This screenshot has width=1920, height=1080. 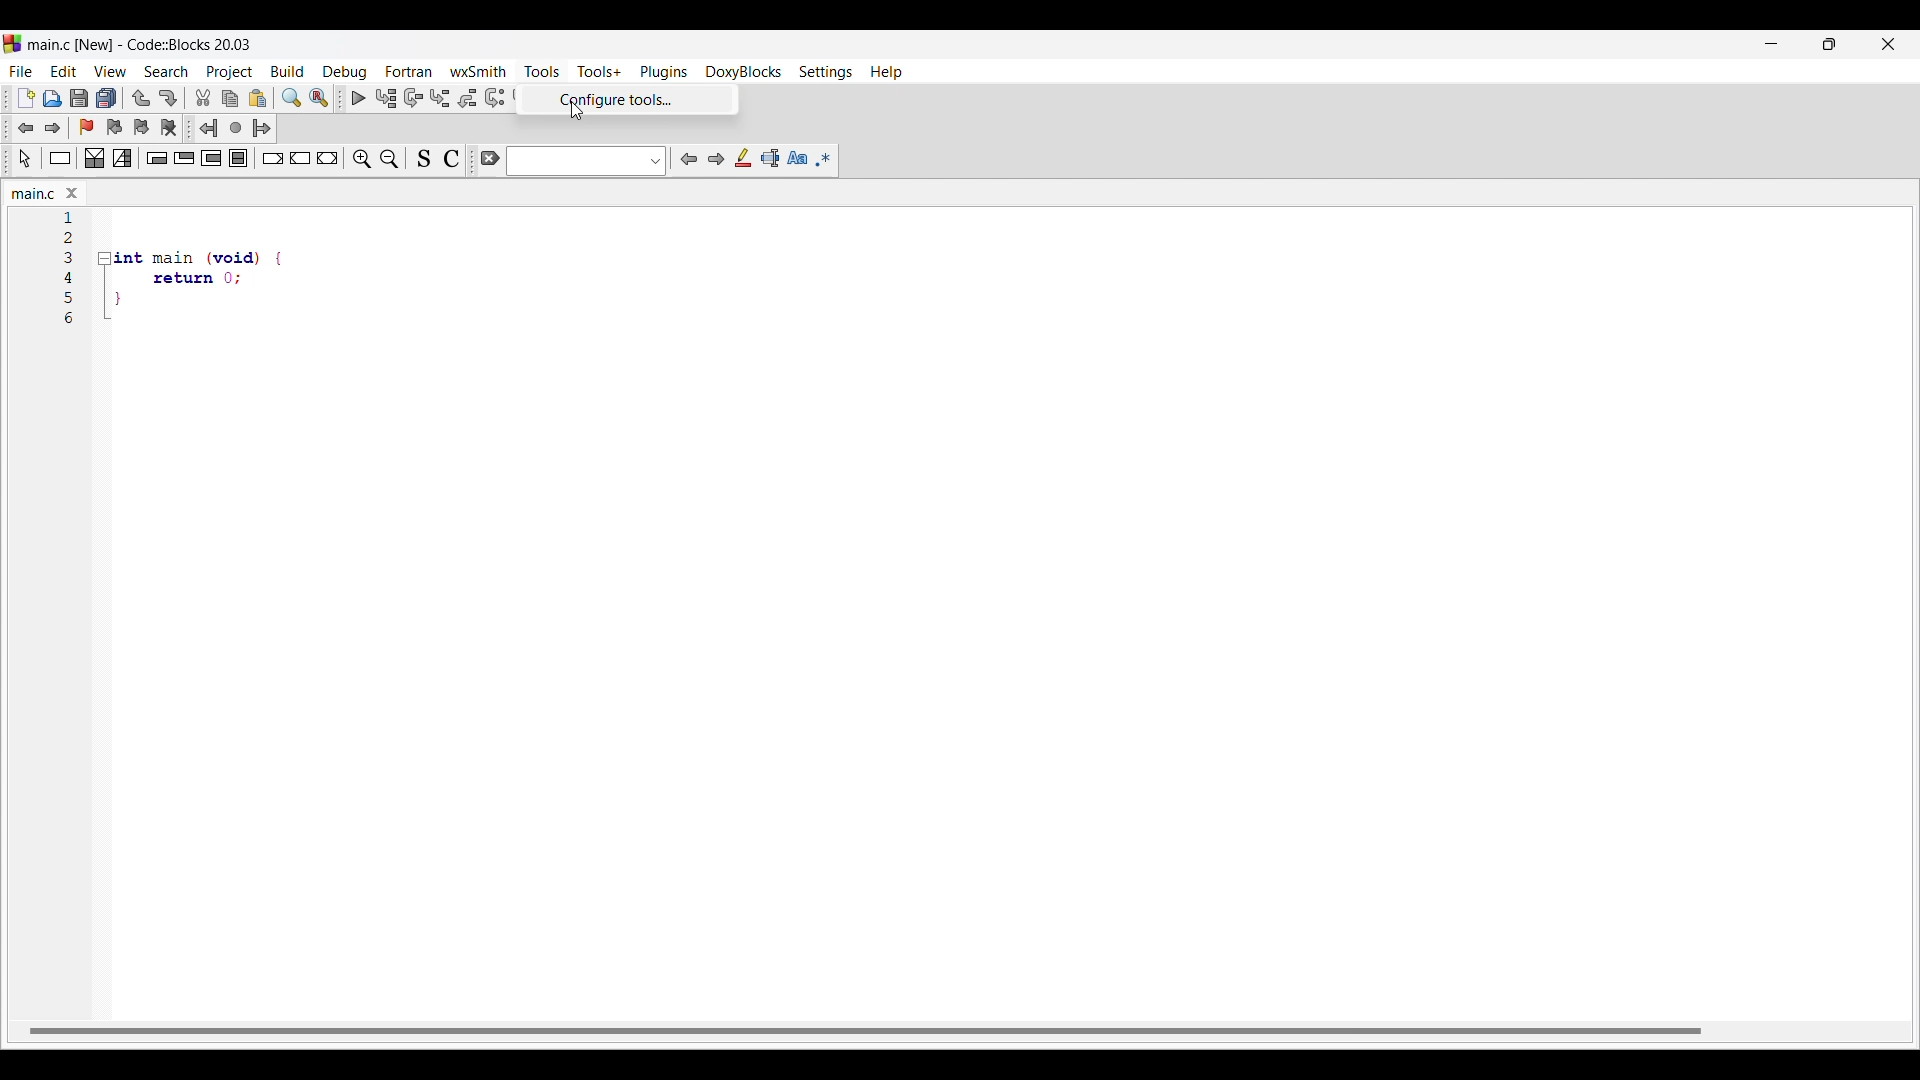 What do you see at coordinates (743, 72) in the screenshot?
I see `DoxyBlocks menu` at bounding box center [743, 72].